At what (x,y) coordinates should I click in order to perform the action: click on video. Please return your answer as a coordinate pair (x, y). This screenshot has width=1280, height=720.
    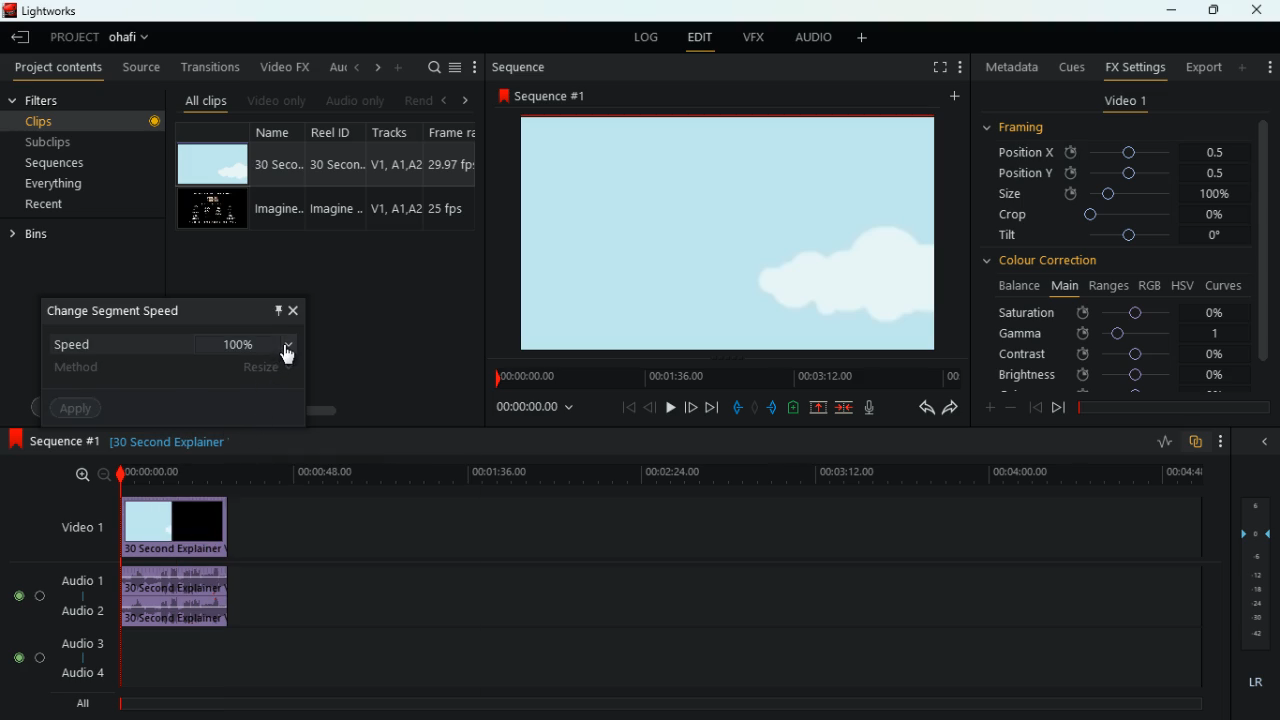
    Looking at the image, I should click on (214, 164).